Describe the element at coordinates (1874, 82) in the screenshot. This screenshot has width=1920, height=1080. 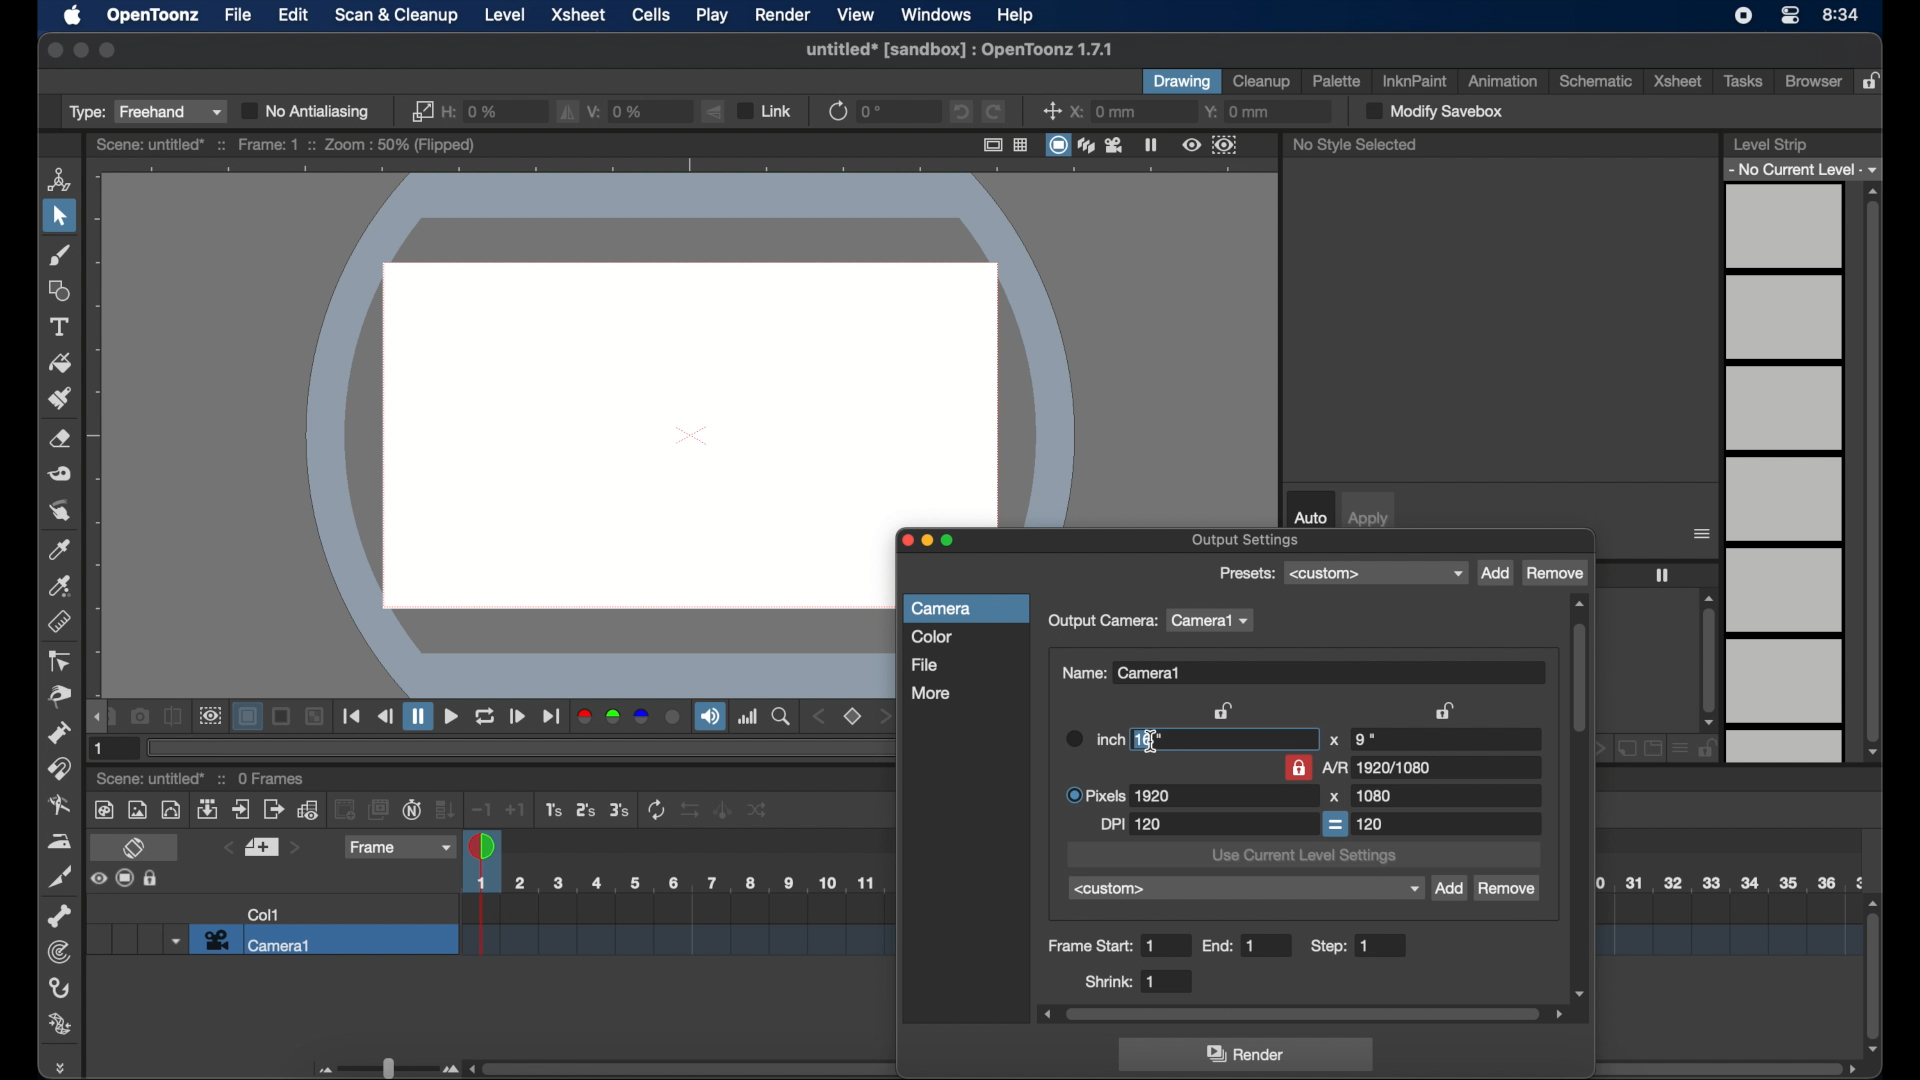
I see `lock` at that location.